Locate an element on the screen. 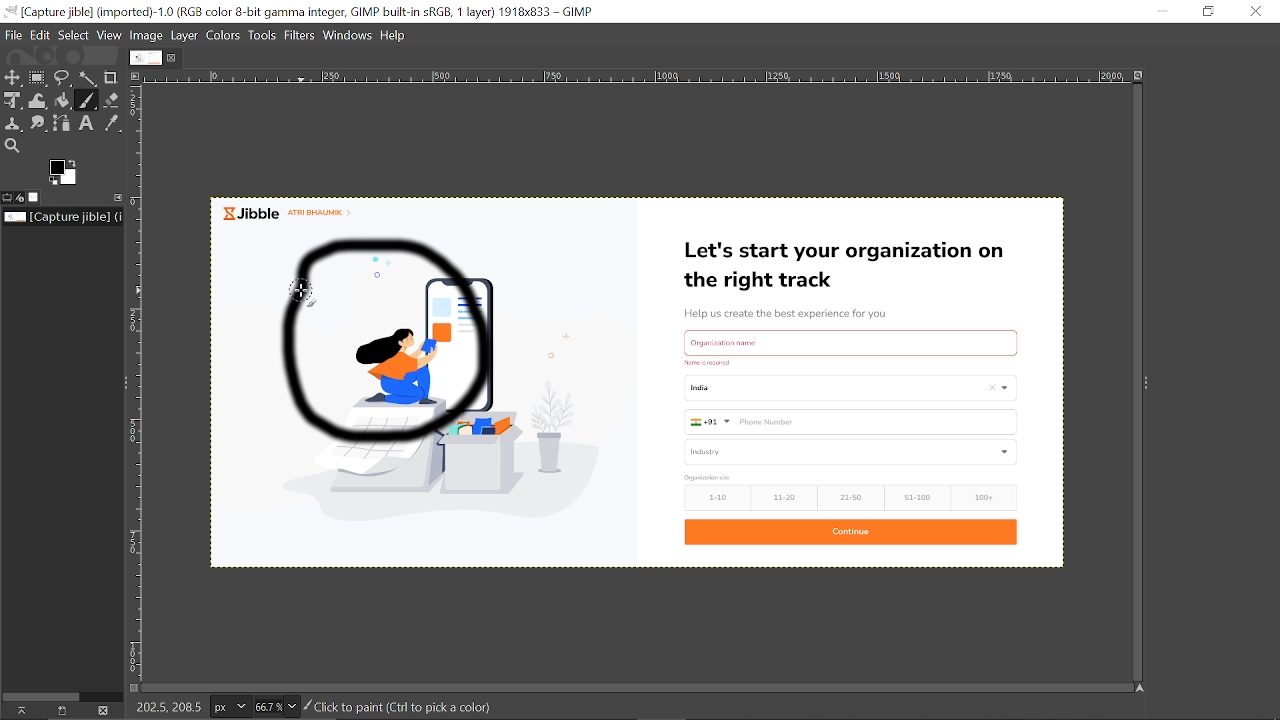  Layer is located at coordinates (185, 37).